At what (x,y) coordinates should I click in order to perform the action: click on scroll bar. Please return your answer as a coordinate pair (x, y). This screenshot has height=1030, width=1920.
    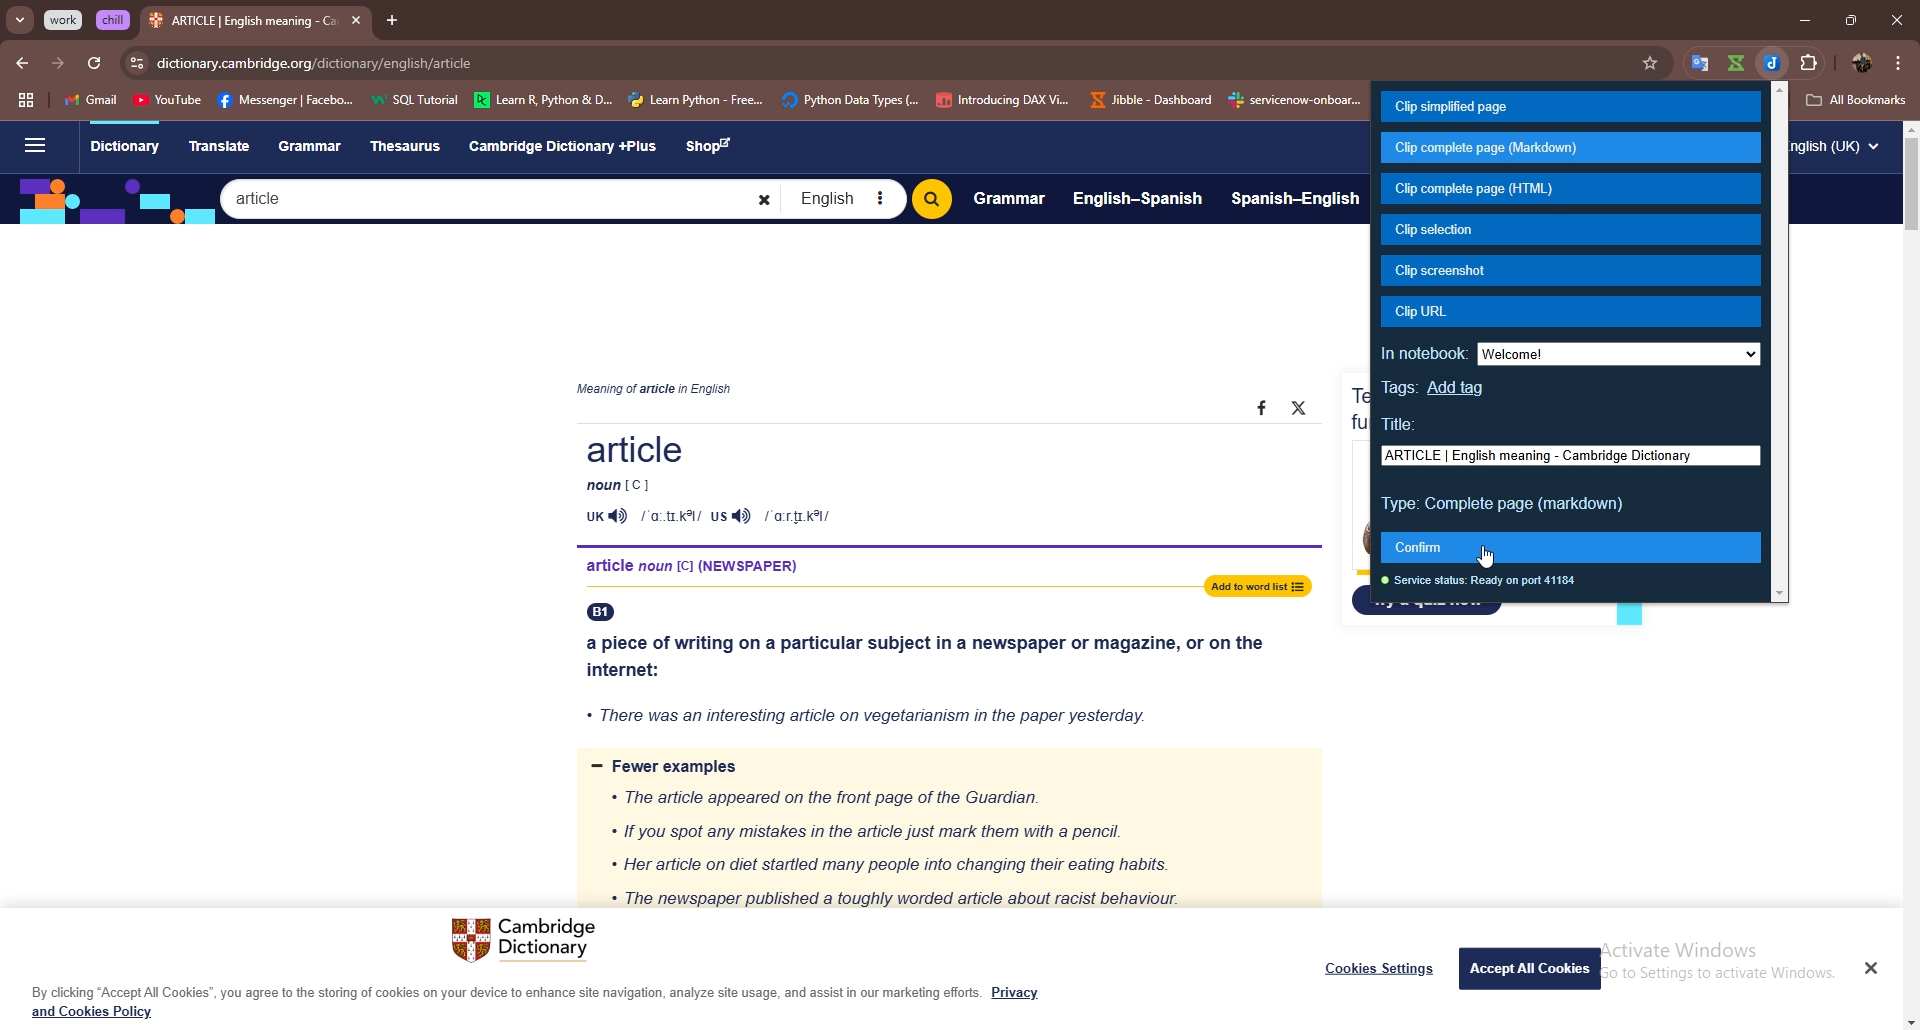
    Looking at the image, I should click on (1779, 343).